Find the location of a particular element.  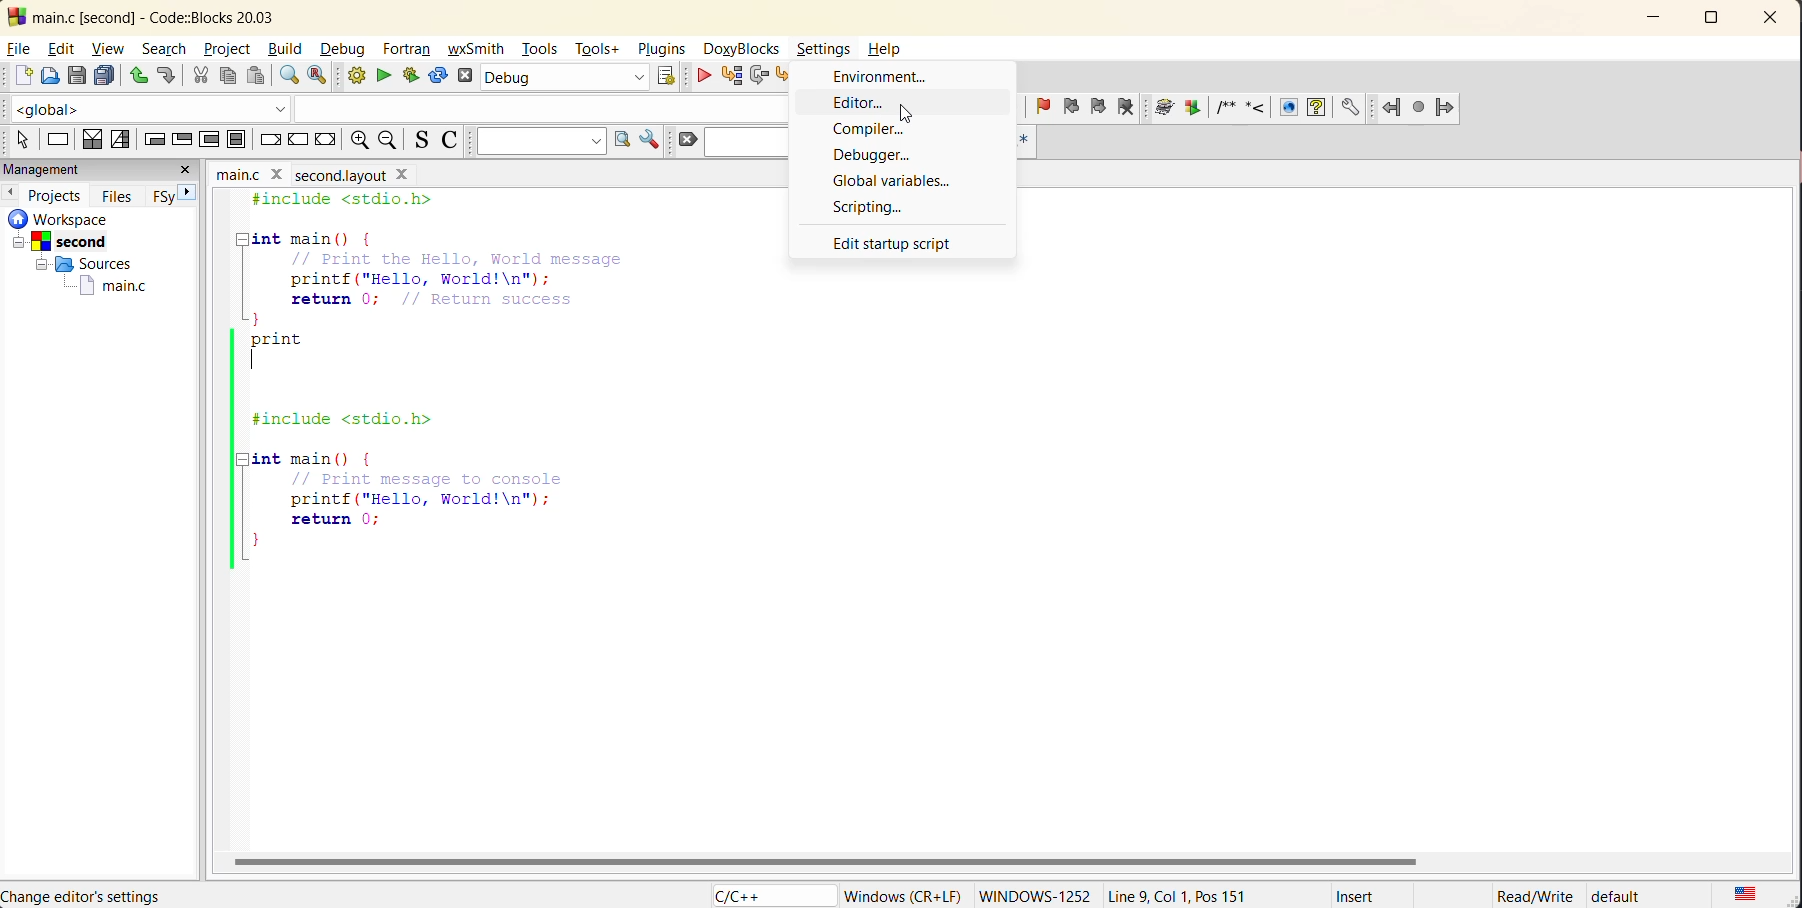

clear bookmark is located at coordinates (1131, 110).